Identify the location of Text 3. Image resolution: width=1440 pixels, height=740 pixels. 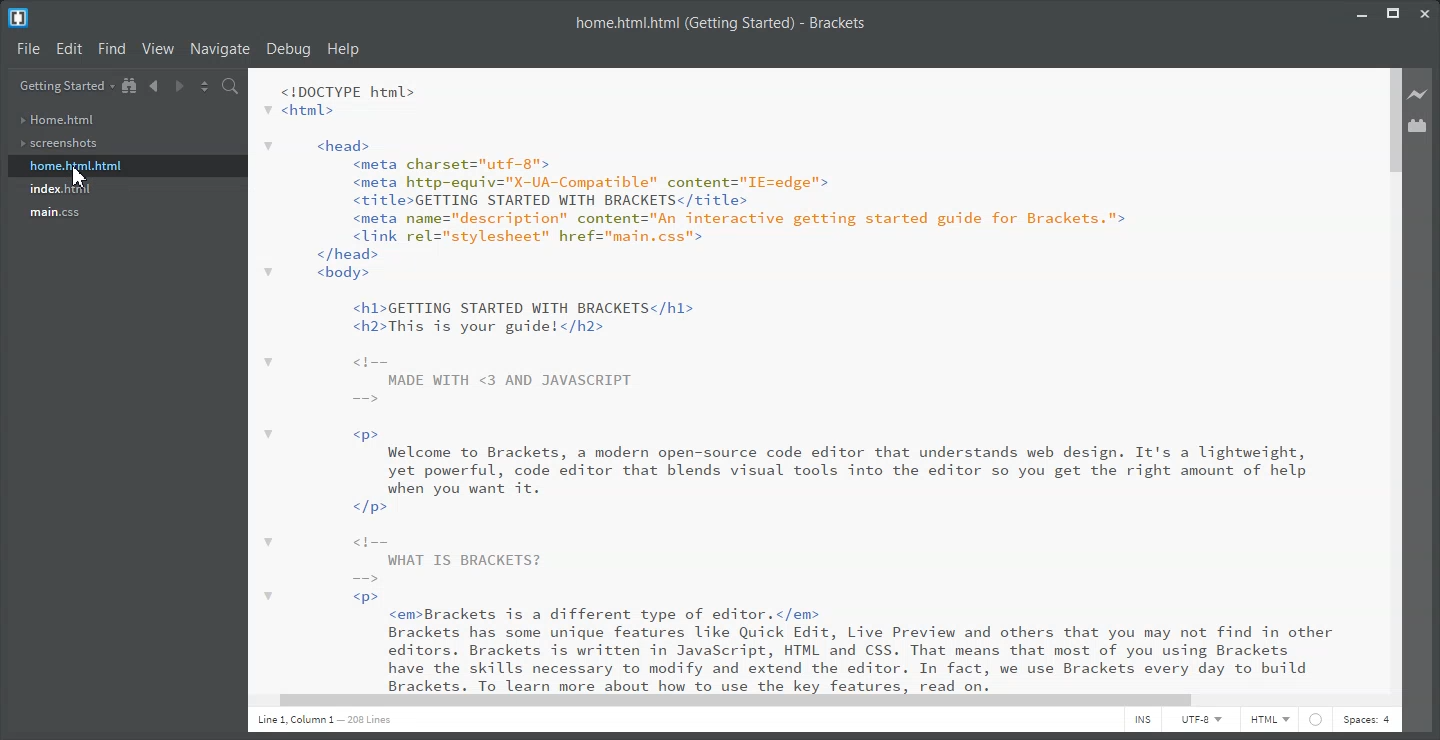
(329, 723).